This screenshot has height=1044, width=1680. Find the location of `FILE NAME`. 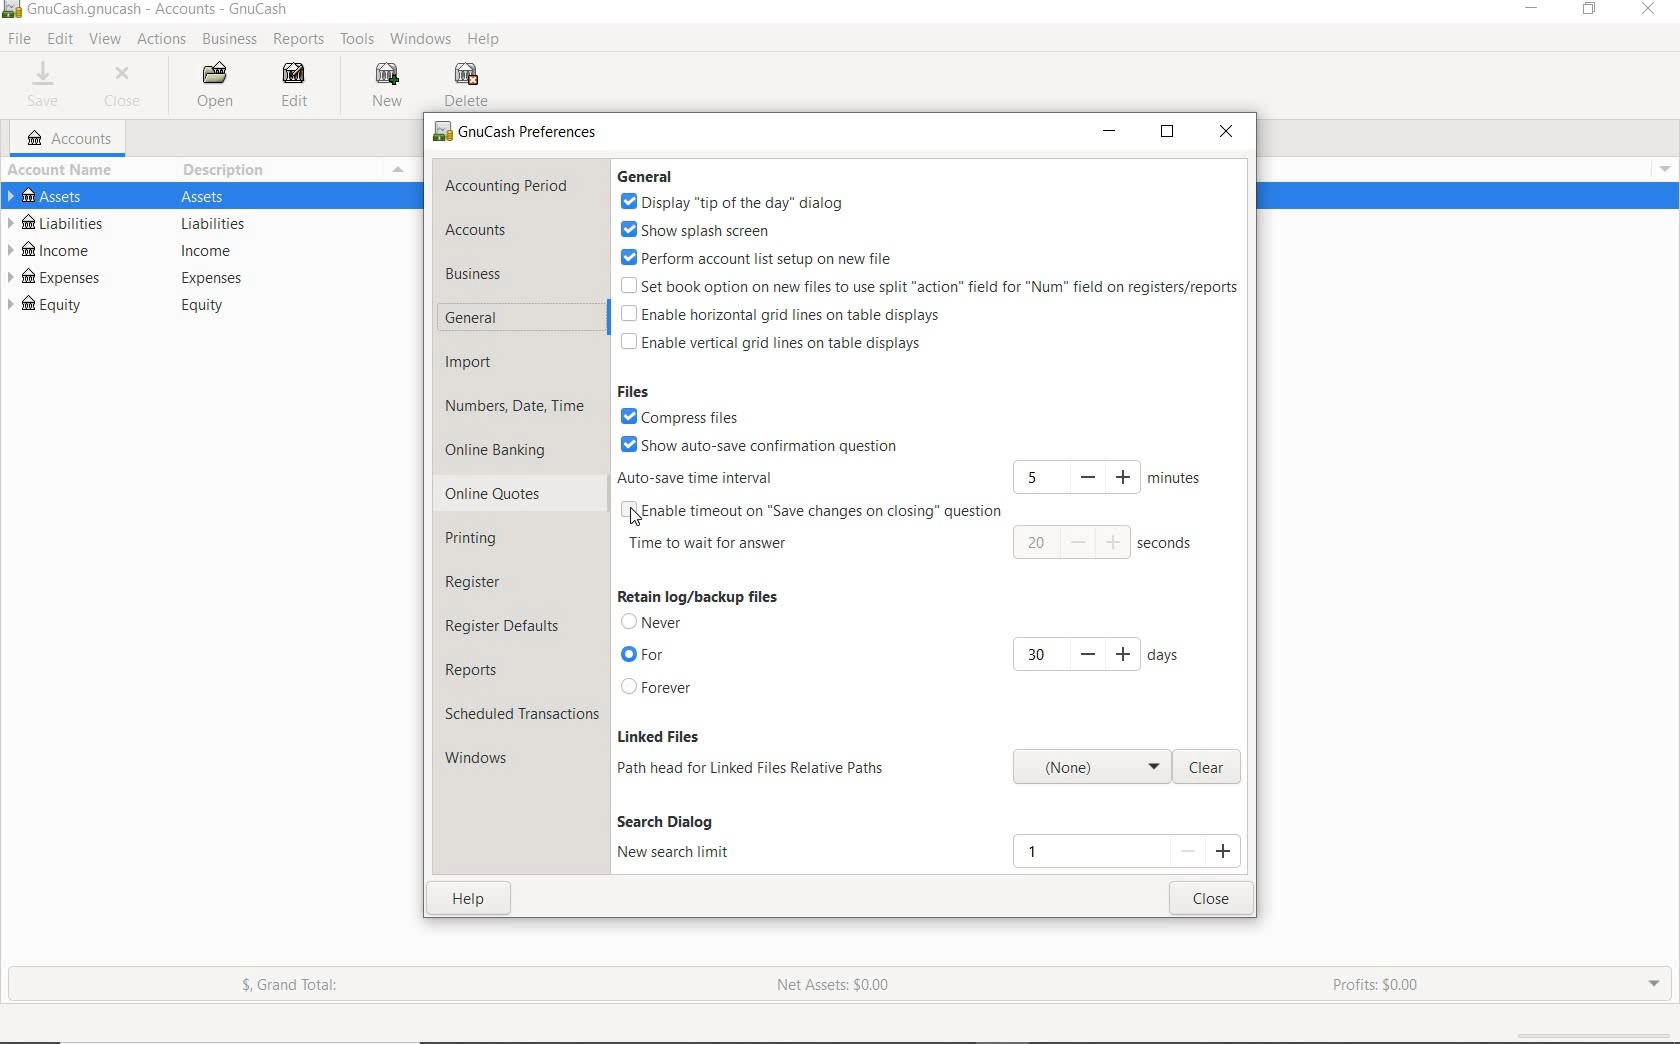

FILE NAME is located at coordinates (147, 8).